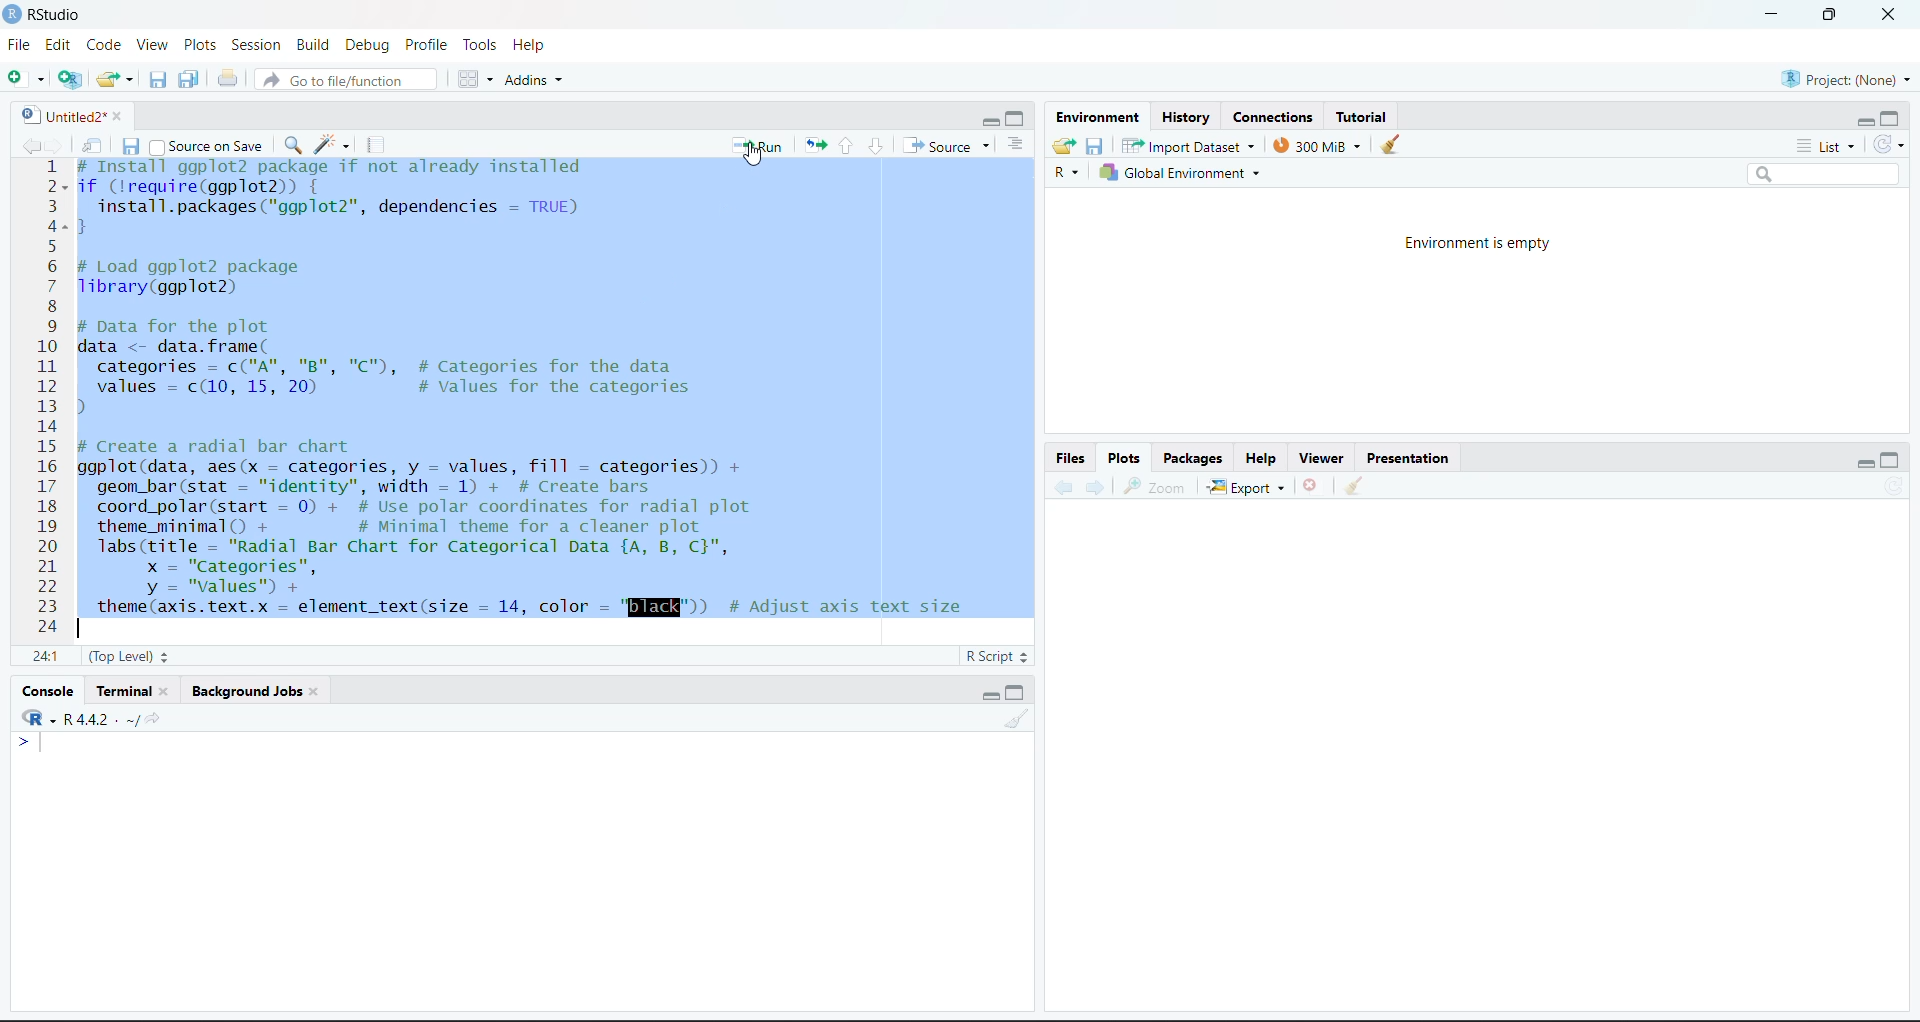 The image size is (1920, 1022). What do you see at coordinates (983, 121) in the screenshot?
I see `hide r script` at bounding box center [983, 121].